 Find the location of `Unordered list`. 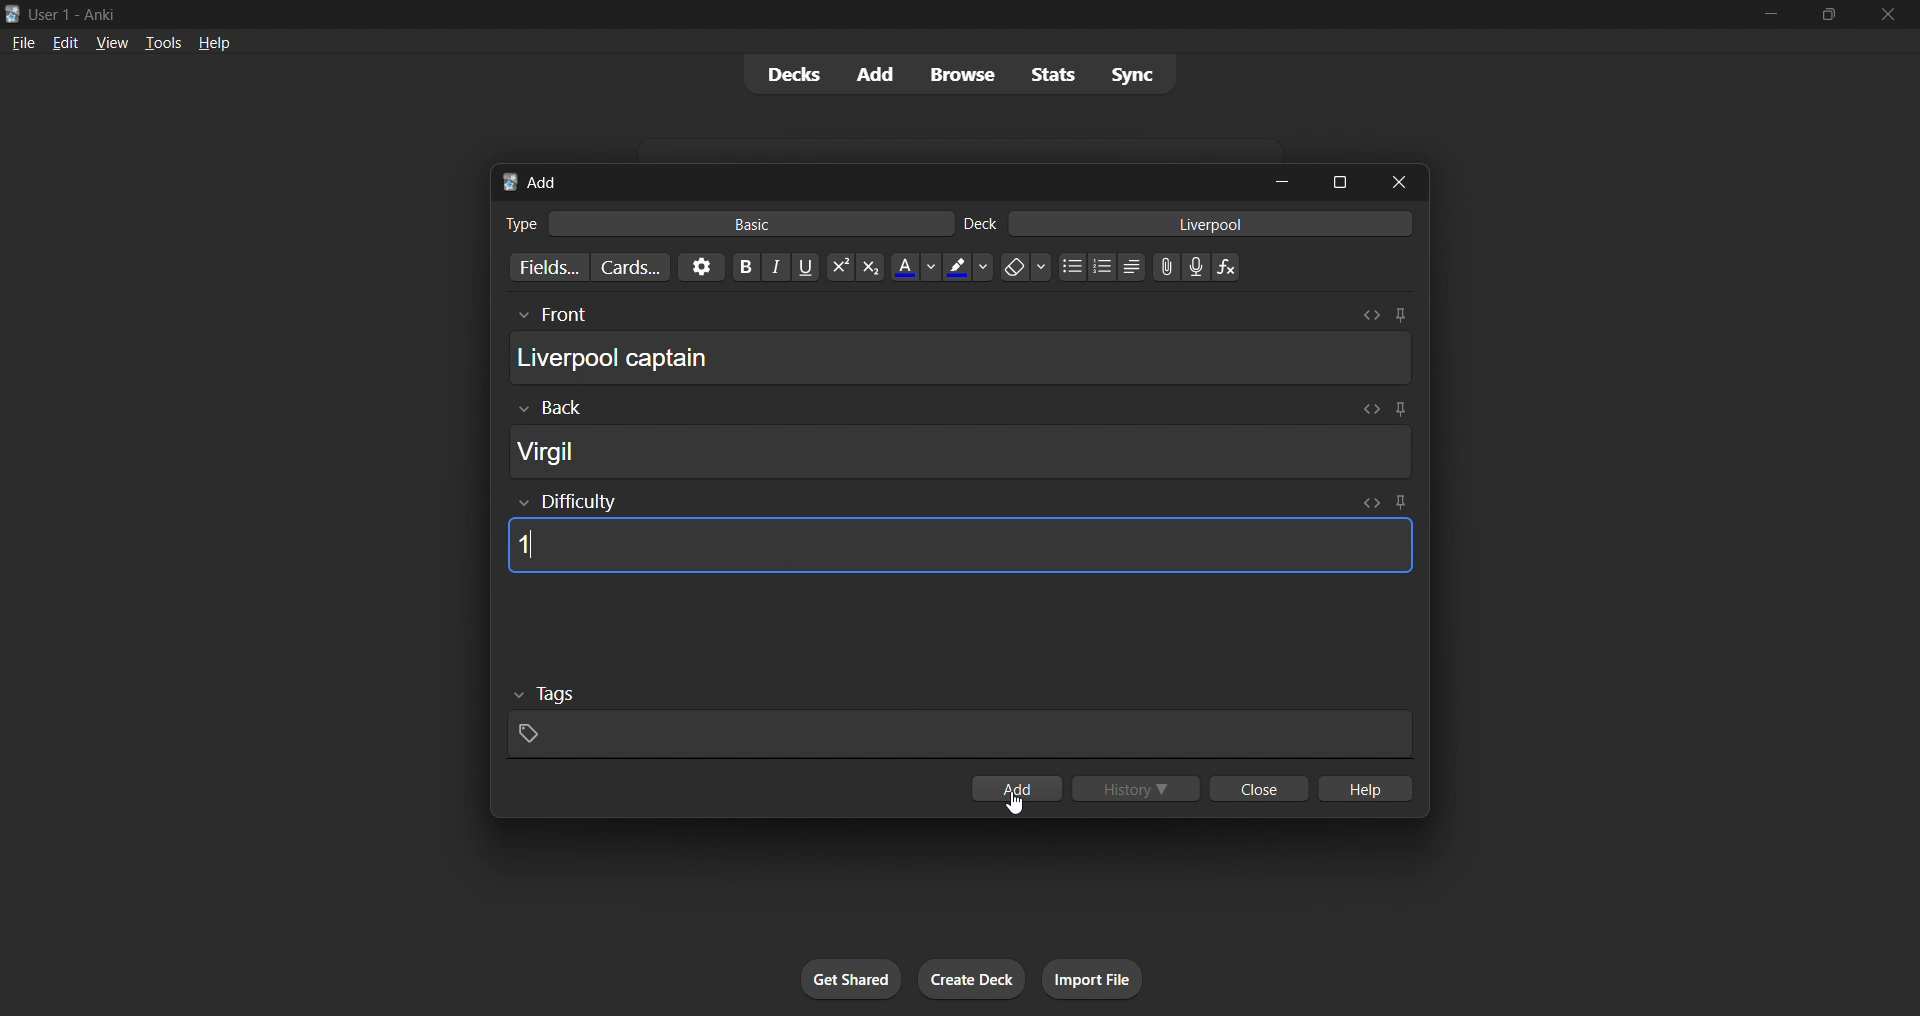

Unordered list is located at coordinates (1073, 266).